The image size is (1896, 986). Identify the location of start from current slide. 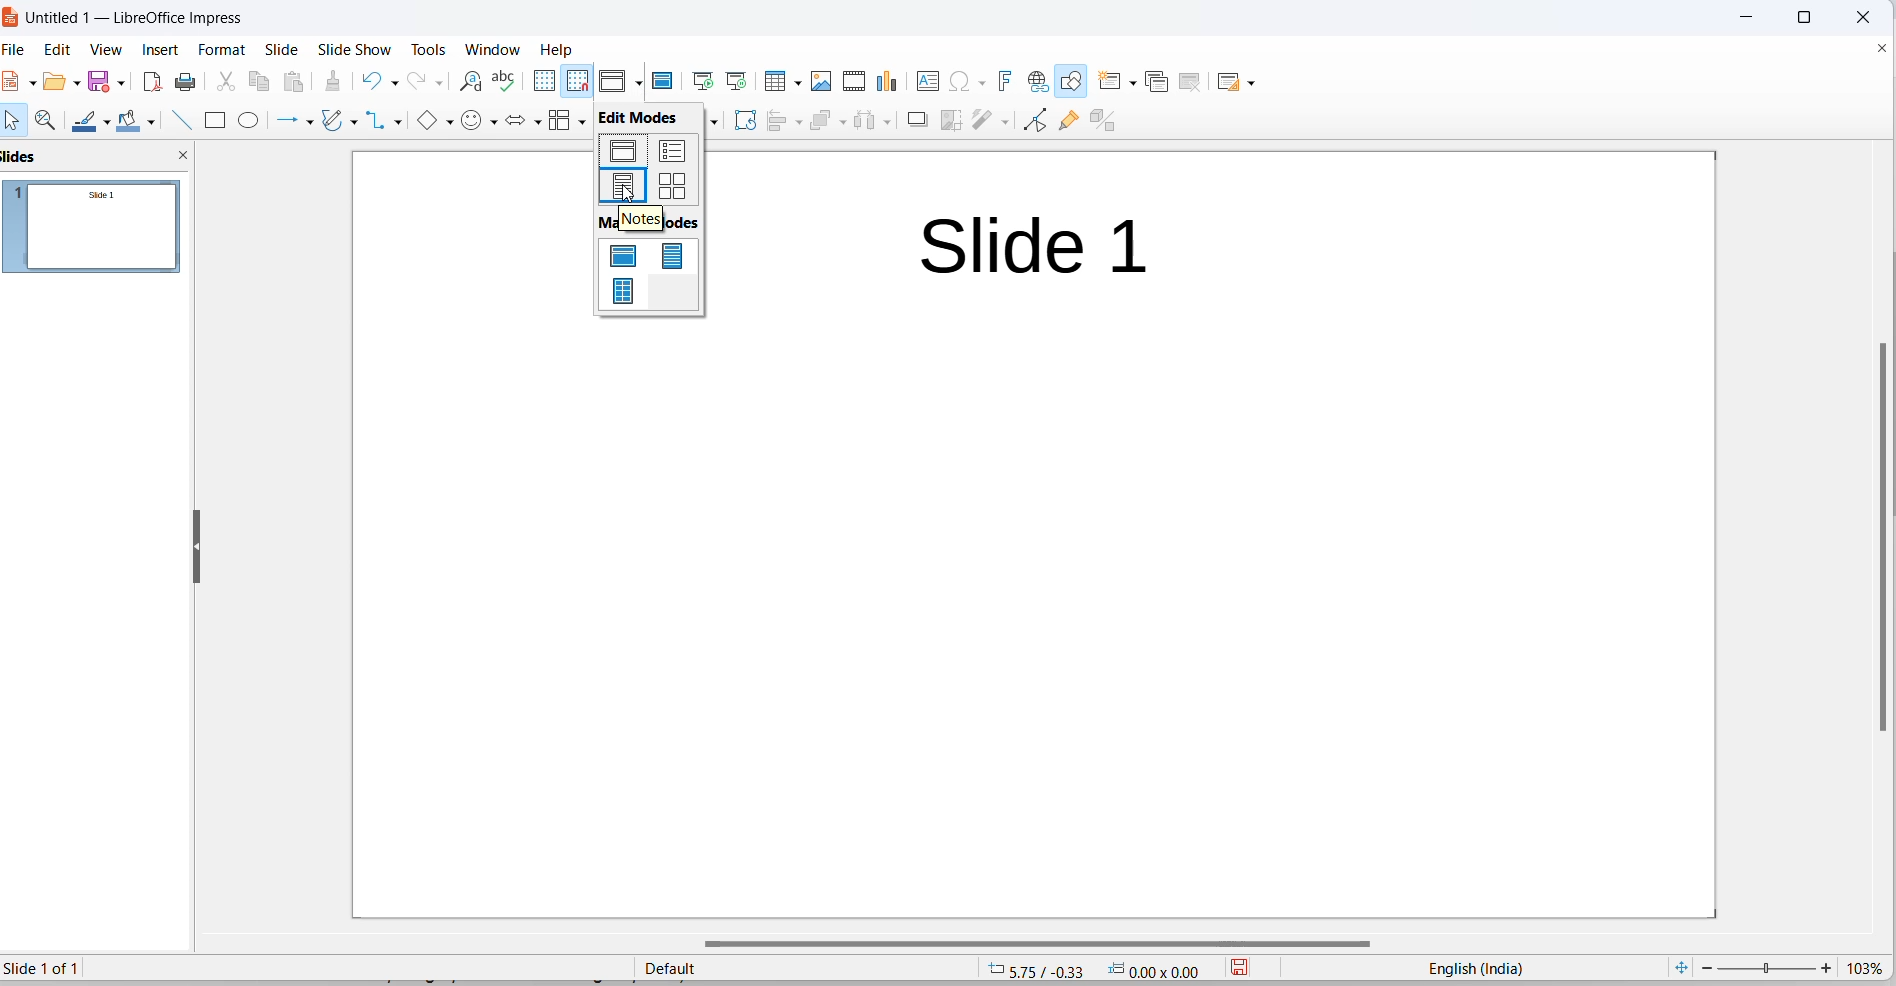
(735, 80).